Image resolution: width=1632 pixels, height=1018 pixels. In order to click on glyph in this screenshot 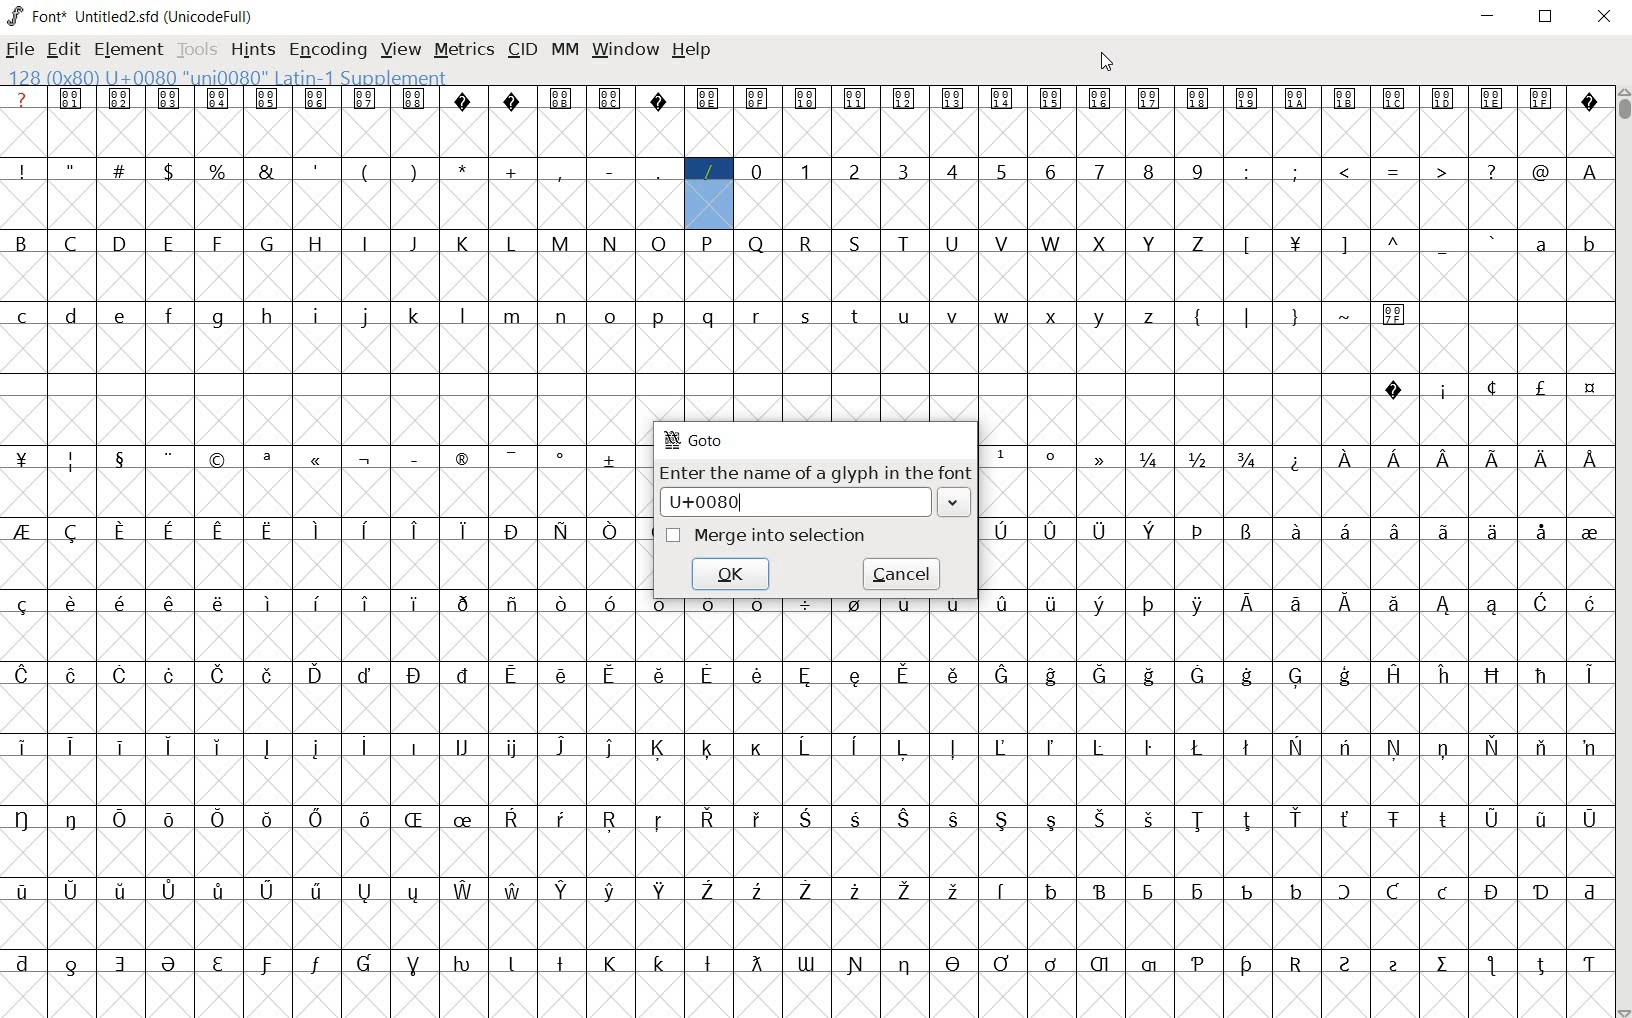, I will do `click(1393, 390)`.